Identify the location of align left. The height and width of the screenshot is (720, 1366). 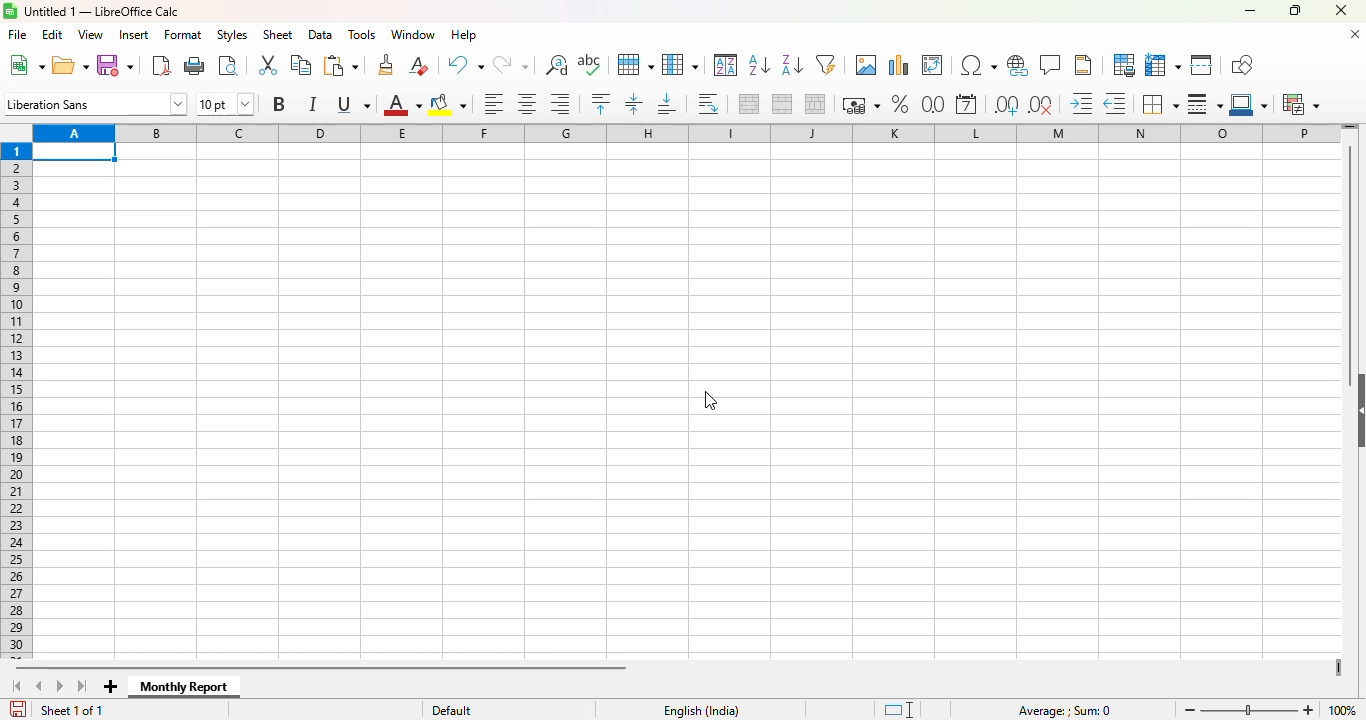
(495, 104).